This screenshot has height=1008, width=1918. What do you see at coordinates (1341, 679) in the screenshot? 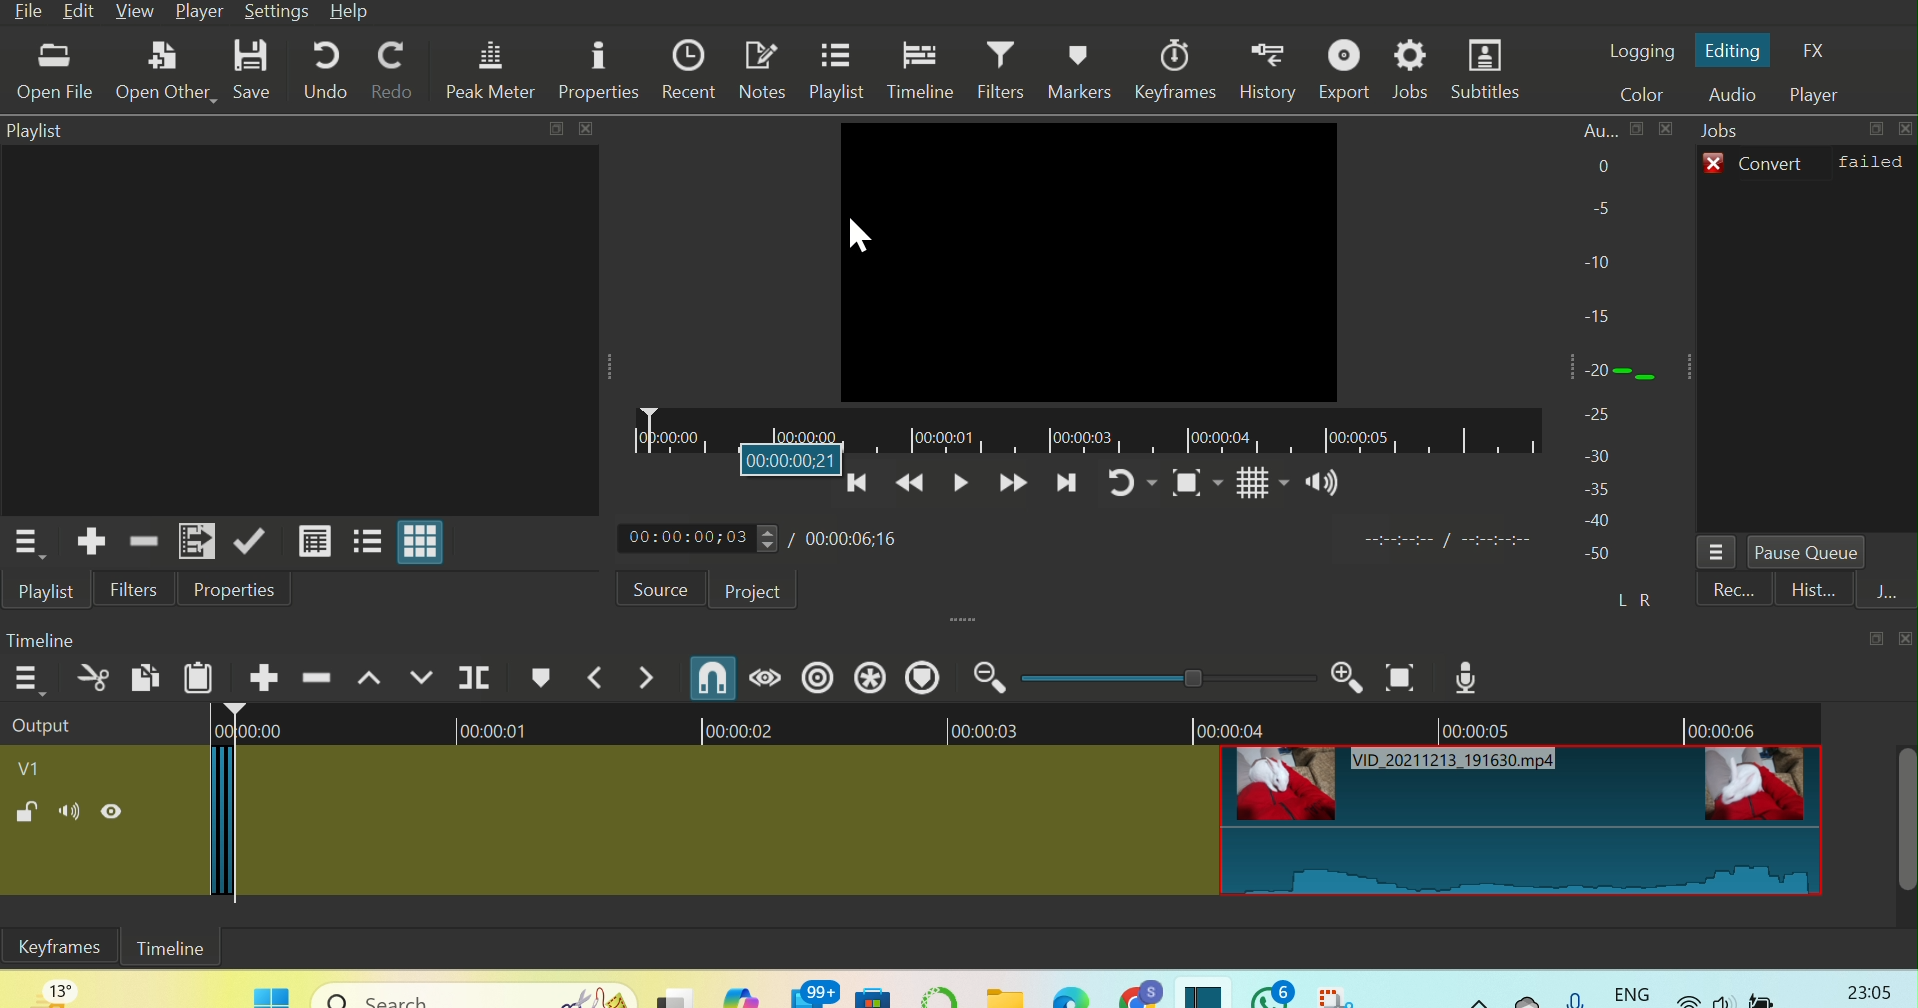
I see `Zoom up` at bounding box center [1341, 679].